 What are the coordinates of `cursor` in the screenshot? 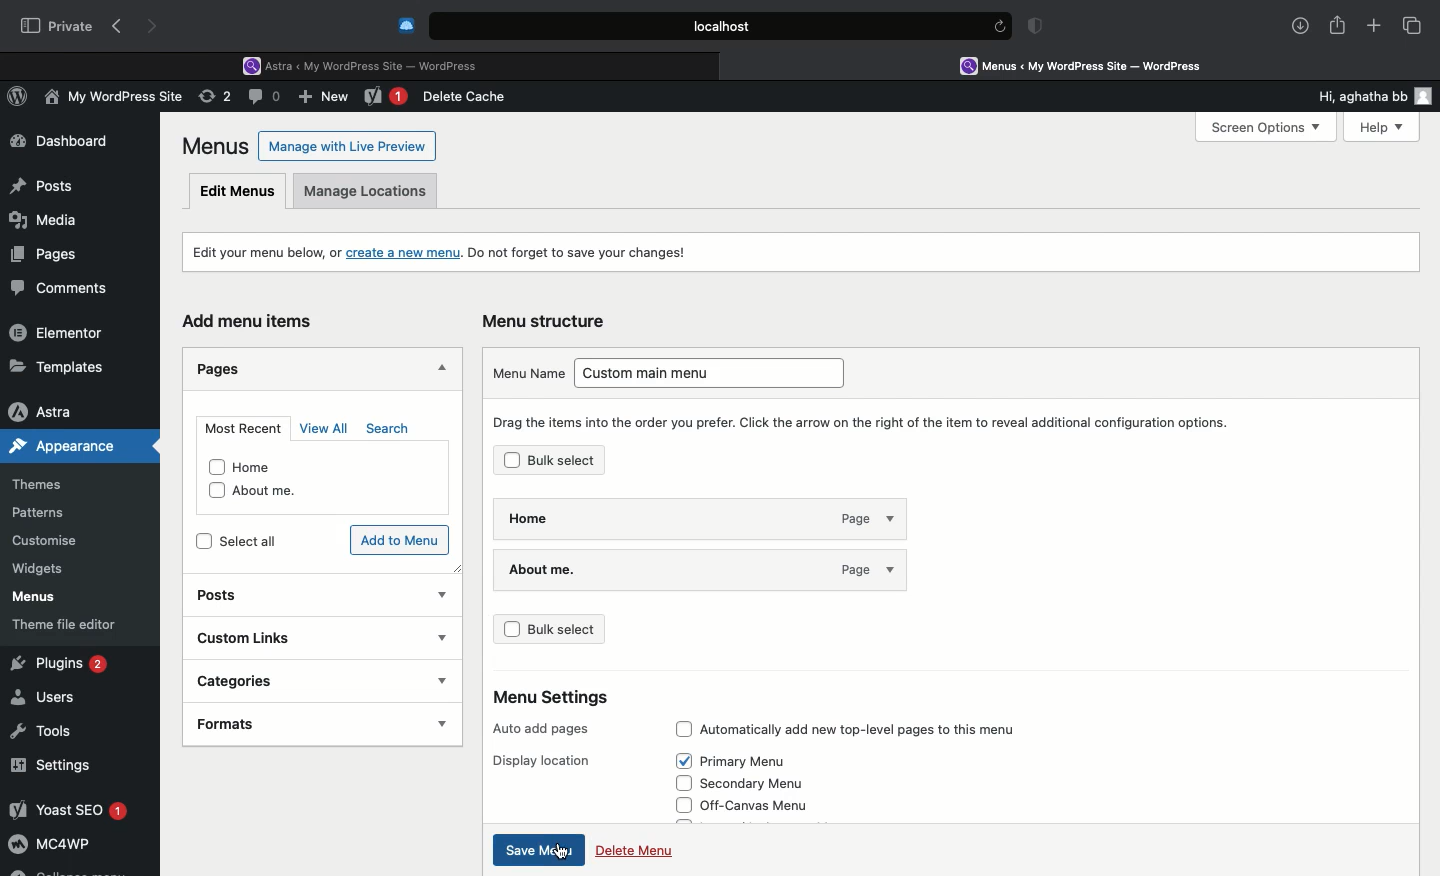 It's located at (552, 851).